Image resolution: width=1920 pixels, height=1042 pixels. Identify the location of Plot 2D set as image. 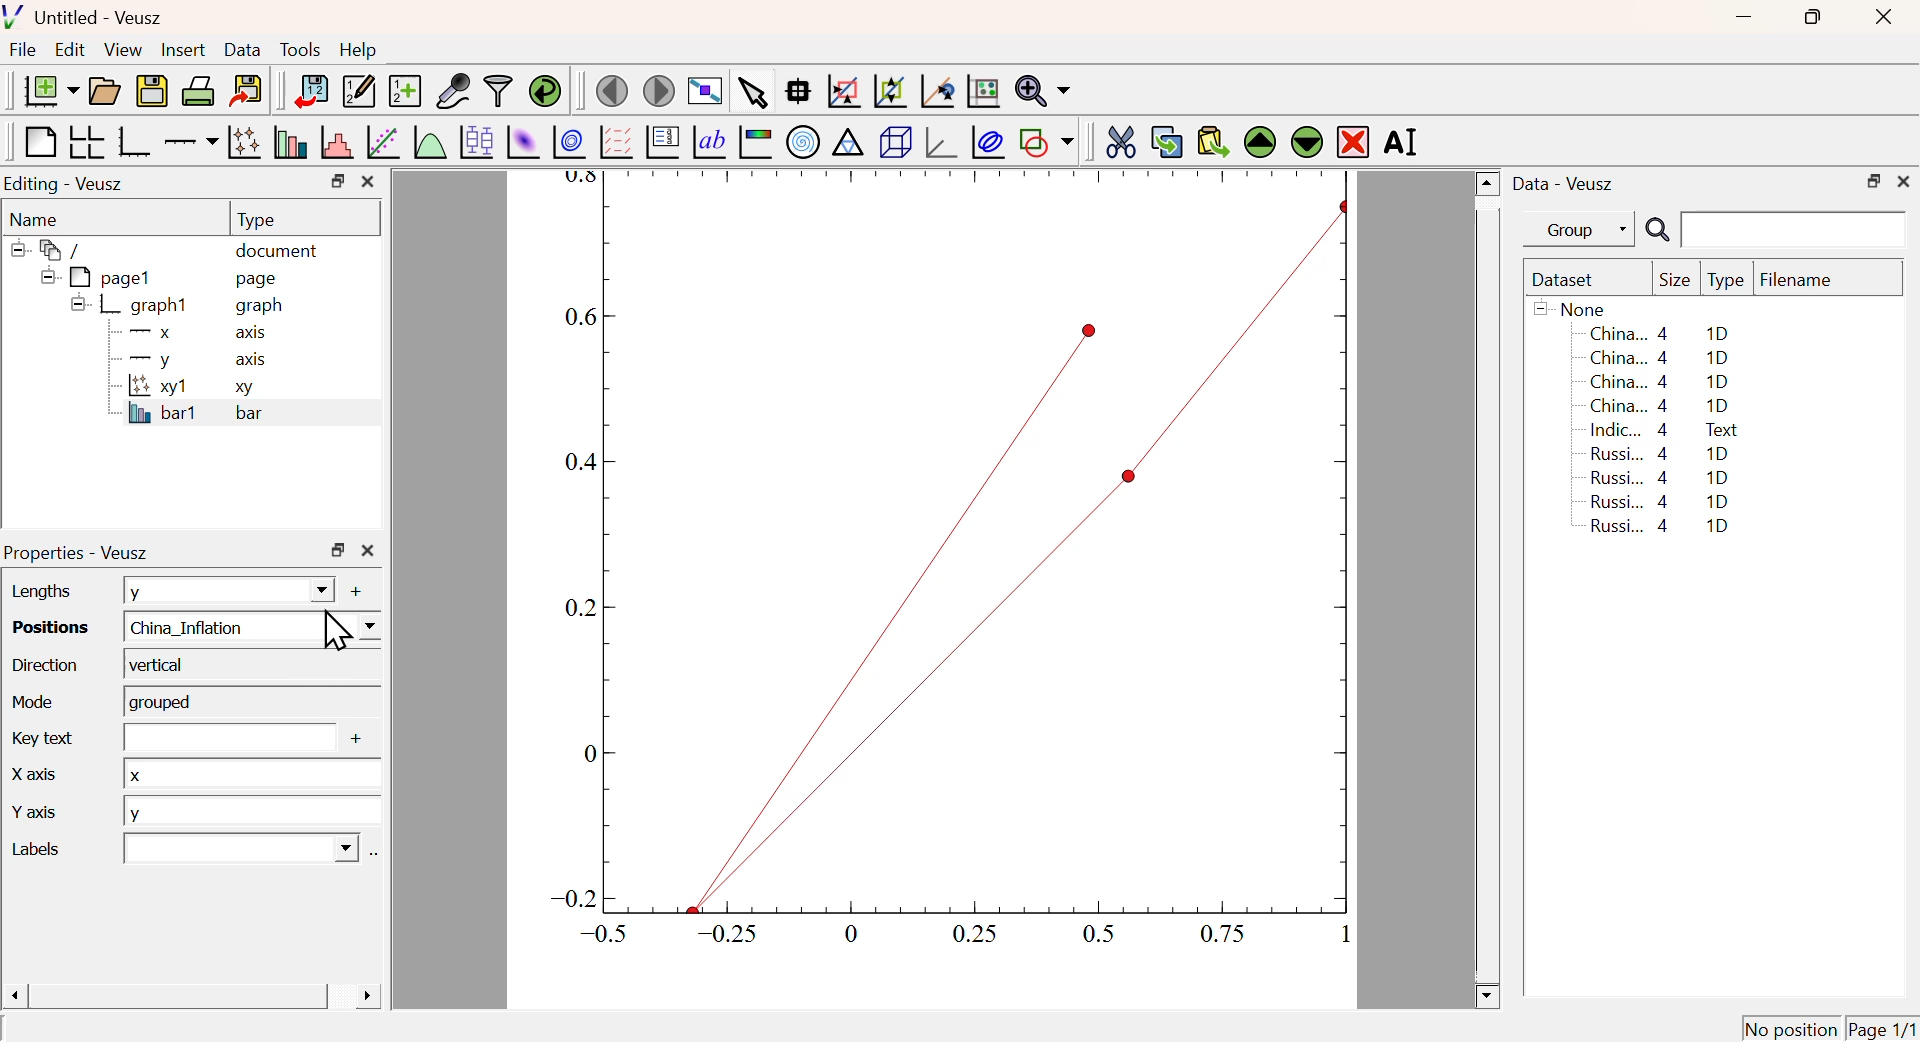
(522, 143).